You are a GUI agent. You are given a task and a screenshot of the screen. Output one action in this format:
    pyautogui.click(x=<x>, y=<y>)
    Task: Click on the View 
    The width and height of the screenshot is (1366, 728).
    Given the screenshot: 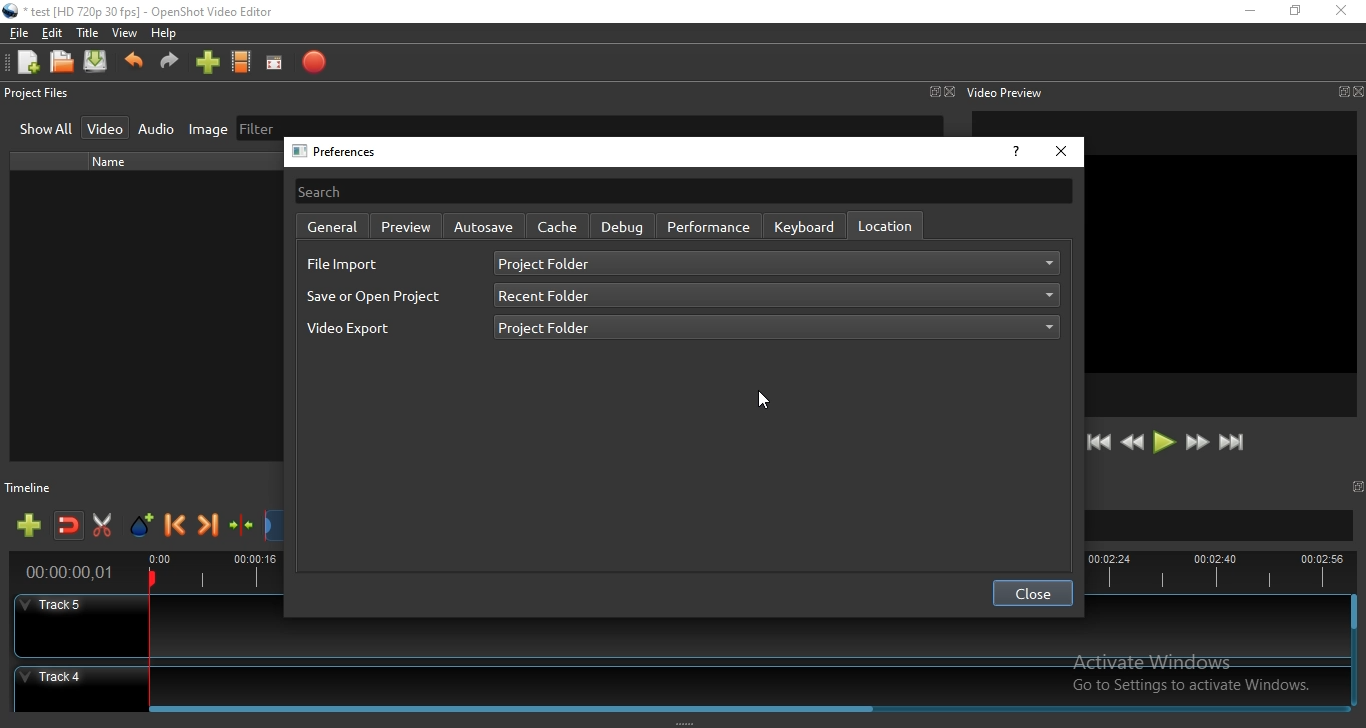 What is the action you would take?
    pyautogui.click(x=125, y=34)
    